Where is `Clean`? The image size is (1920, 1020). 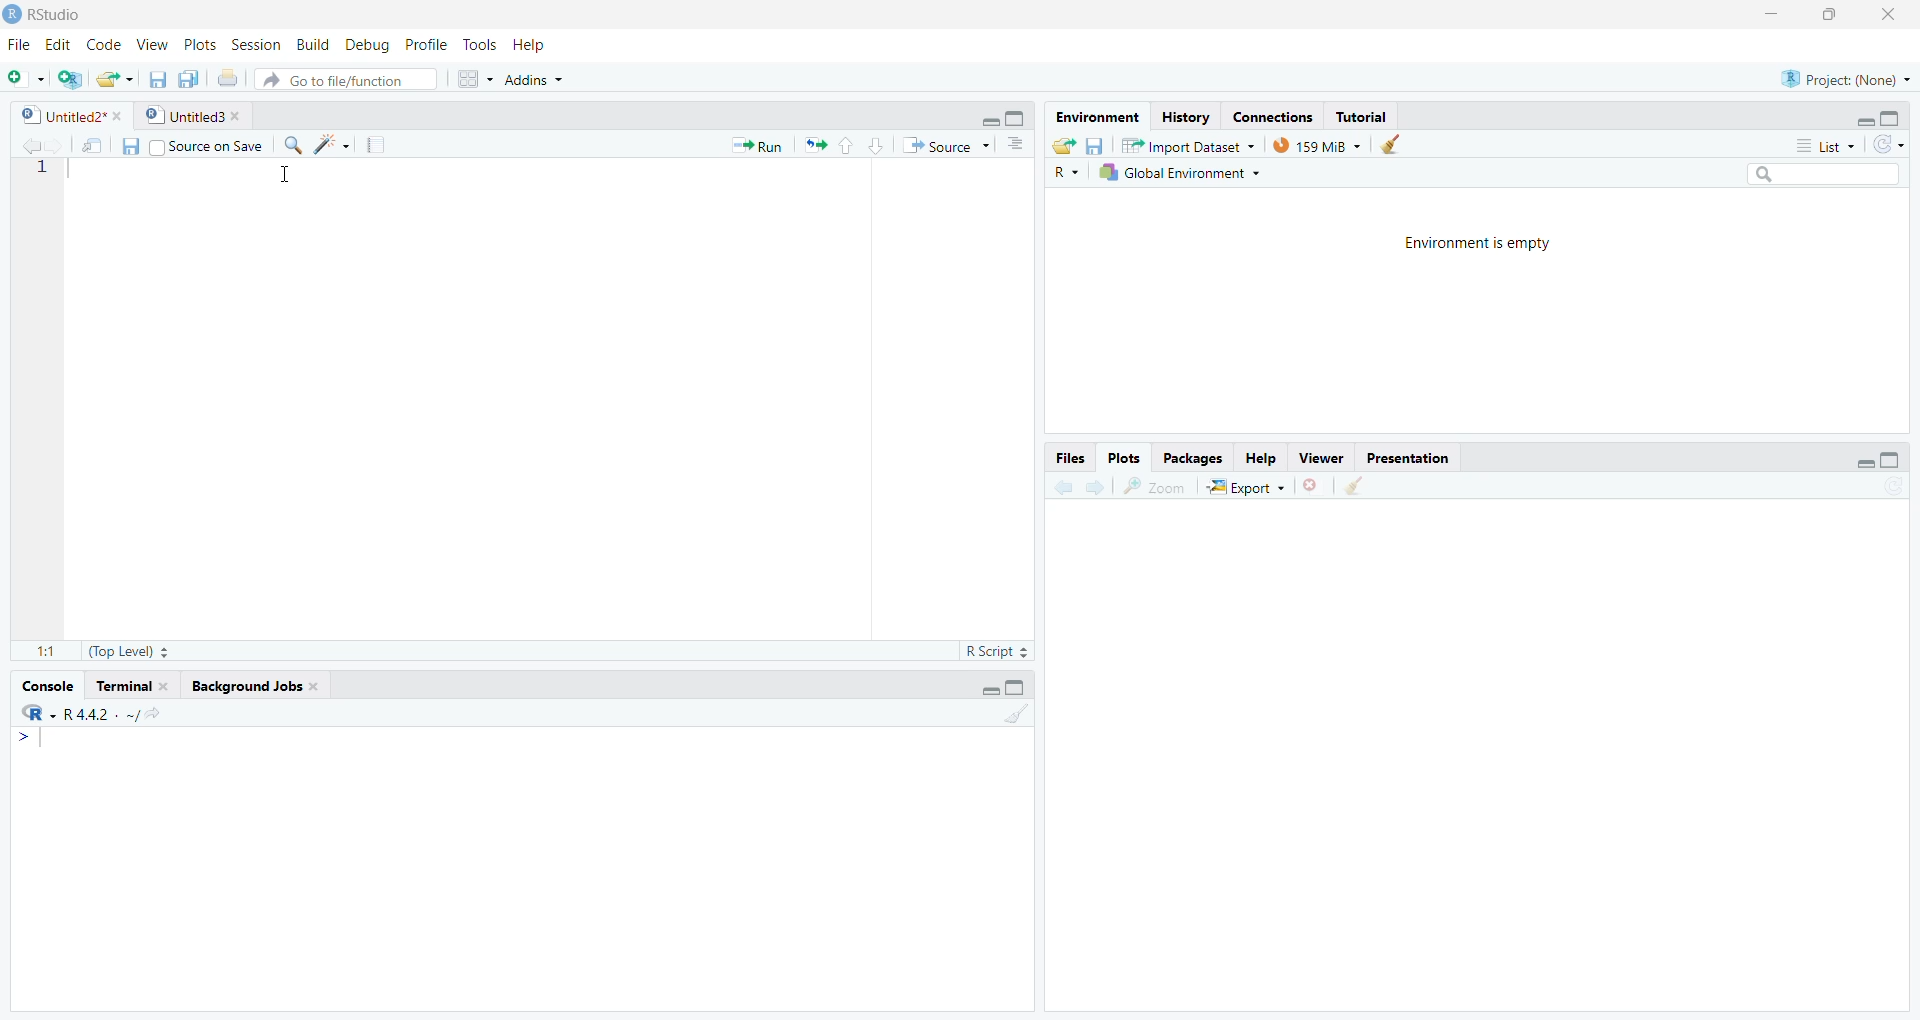 Clean is located at coordinates (1394, 144).